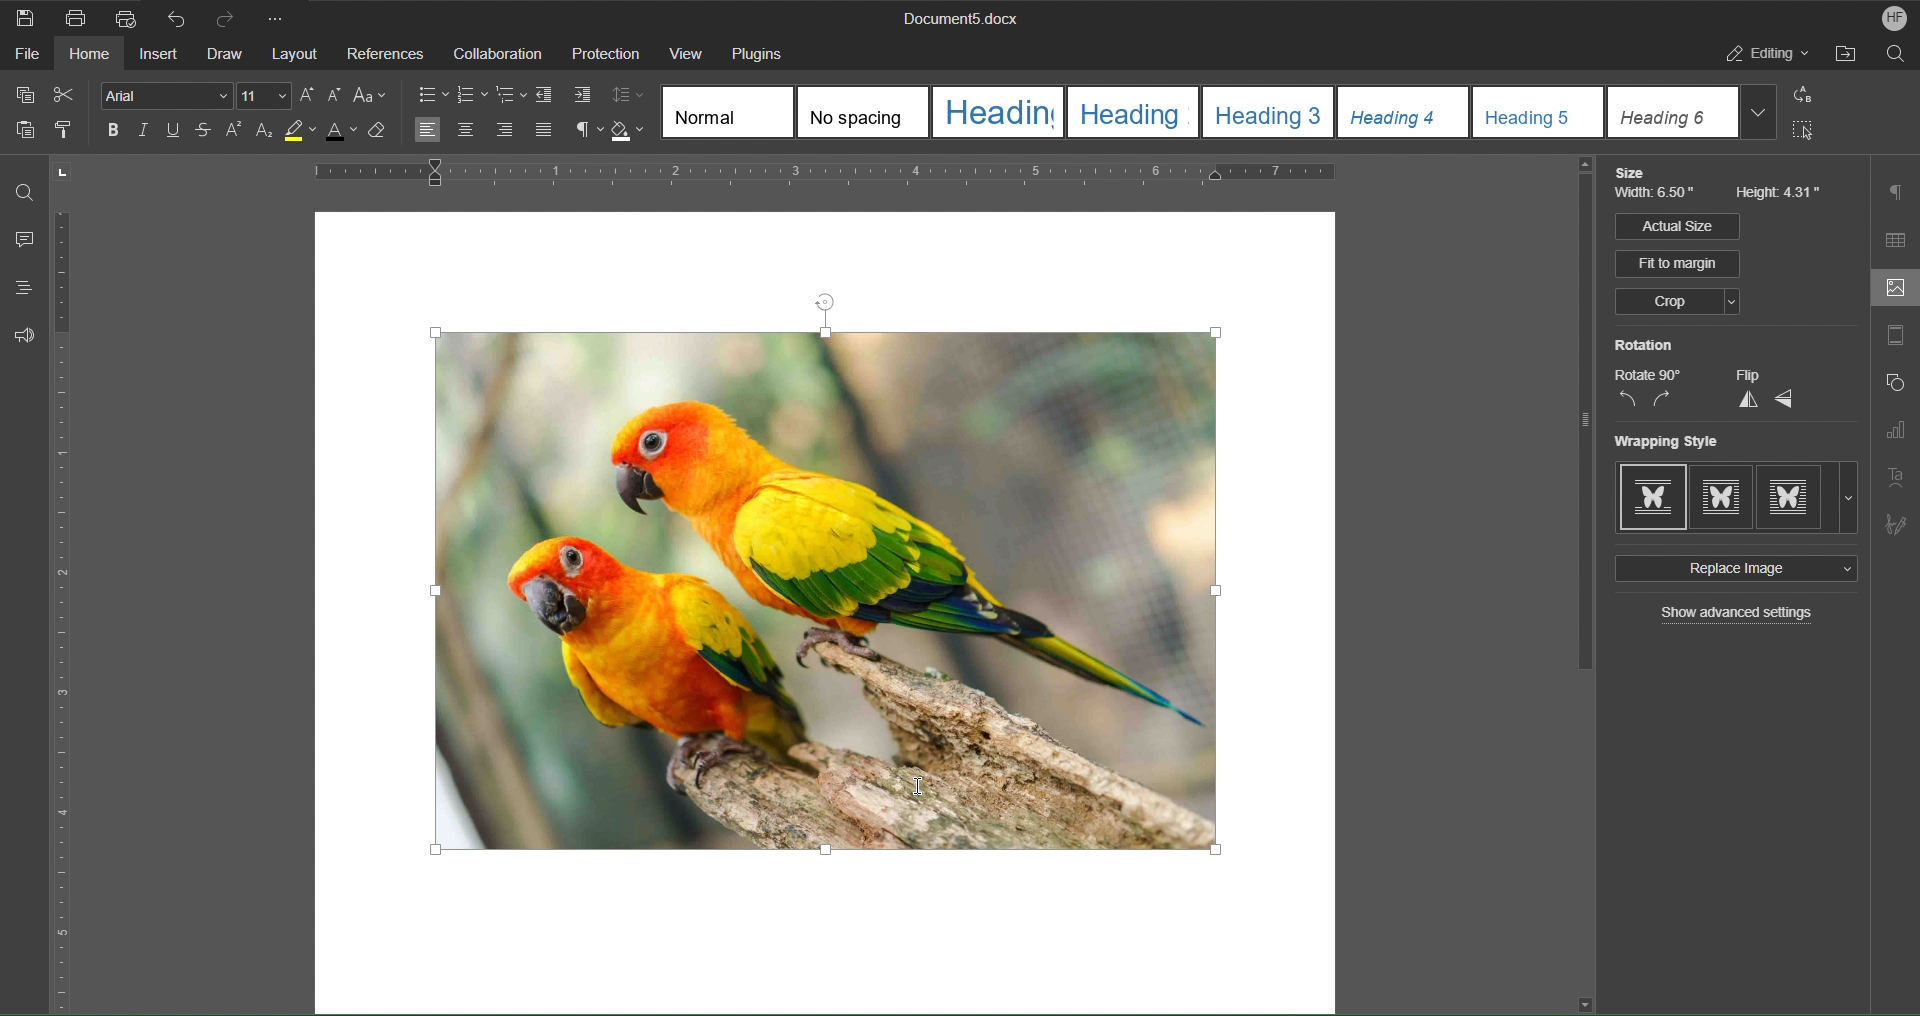 The image size is (1920, 1016). Describe the element at coordinates (1896, 520) in the screenshot. I see `Signature` at that location.